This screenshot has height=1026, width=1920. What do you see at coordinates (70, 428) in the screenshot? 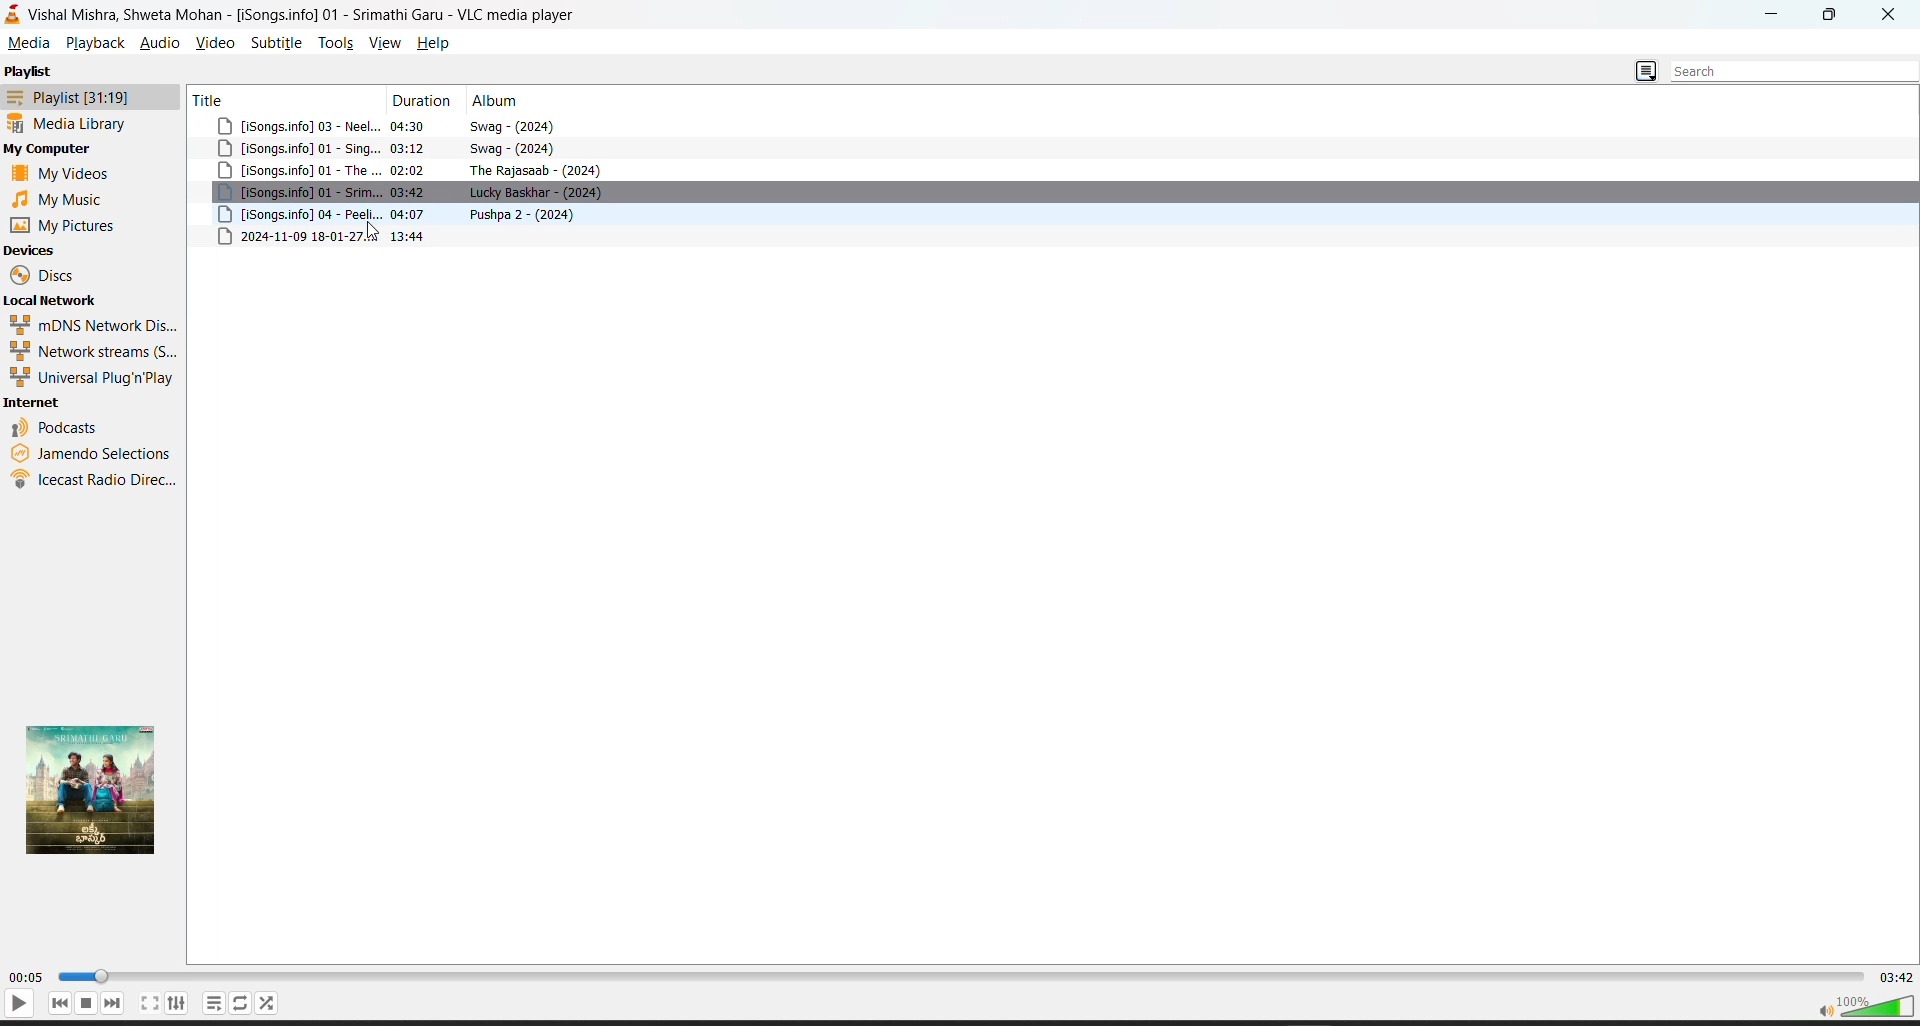
I see `podcasts` at bounding box center [70, 428].